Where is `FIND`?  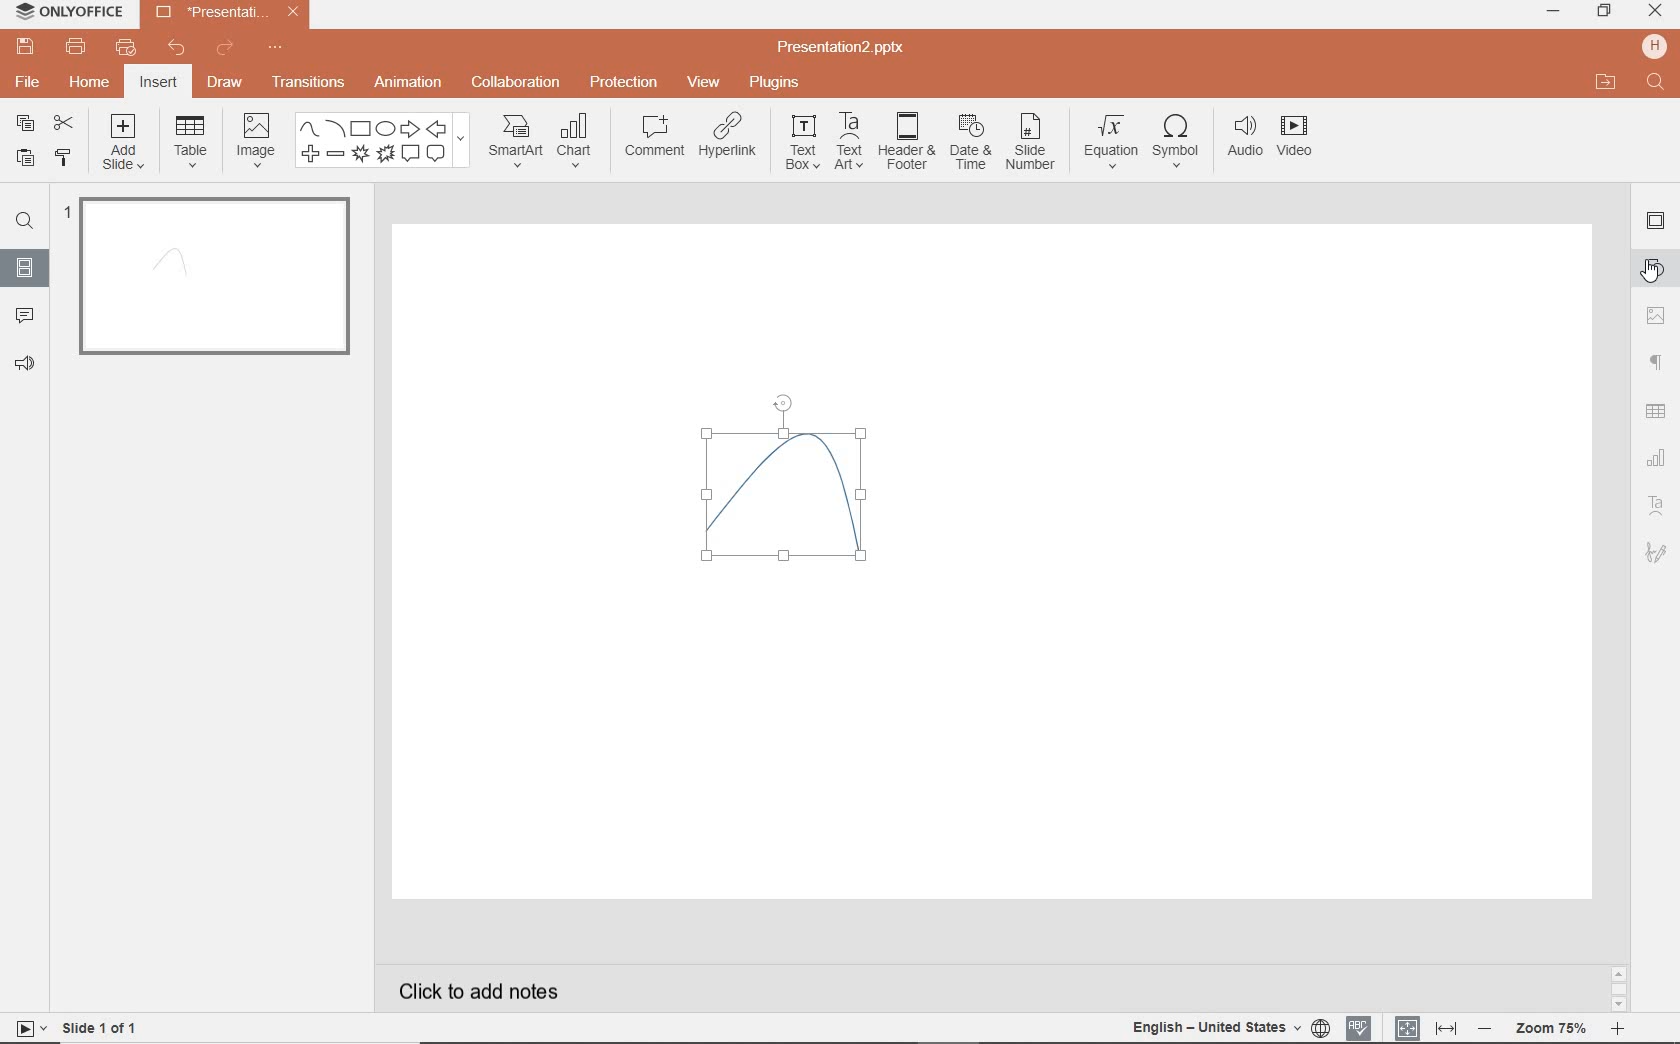
FIND is located at coordinates (1655, 83).